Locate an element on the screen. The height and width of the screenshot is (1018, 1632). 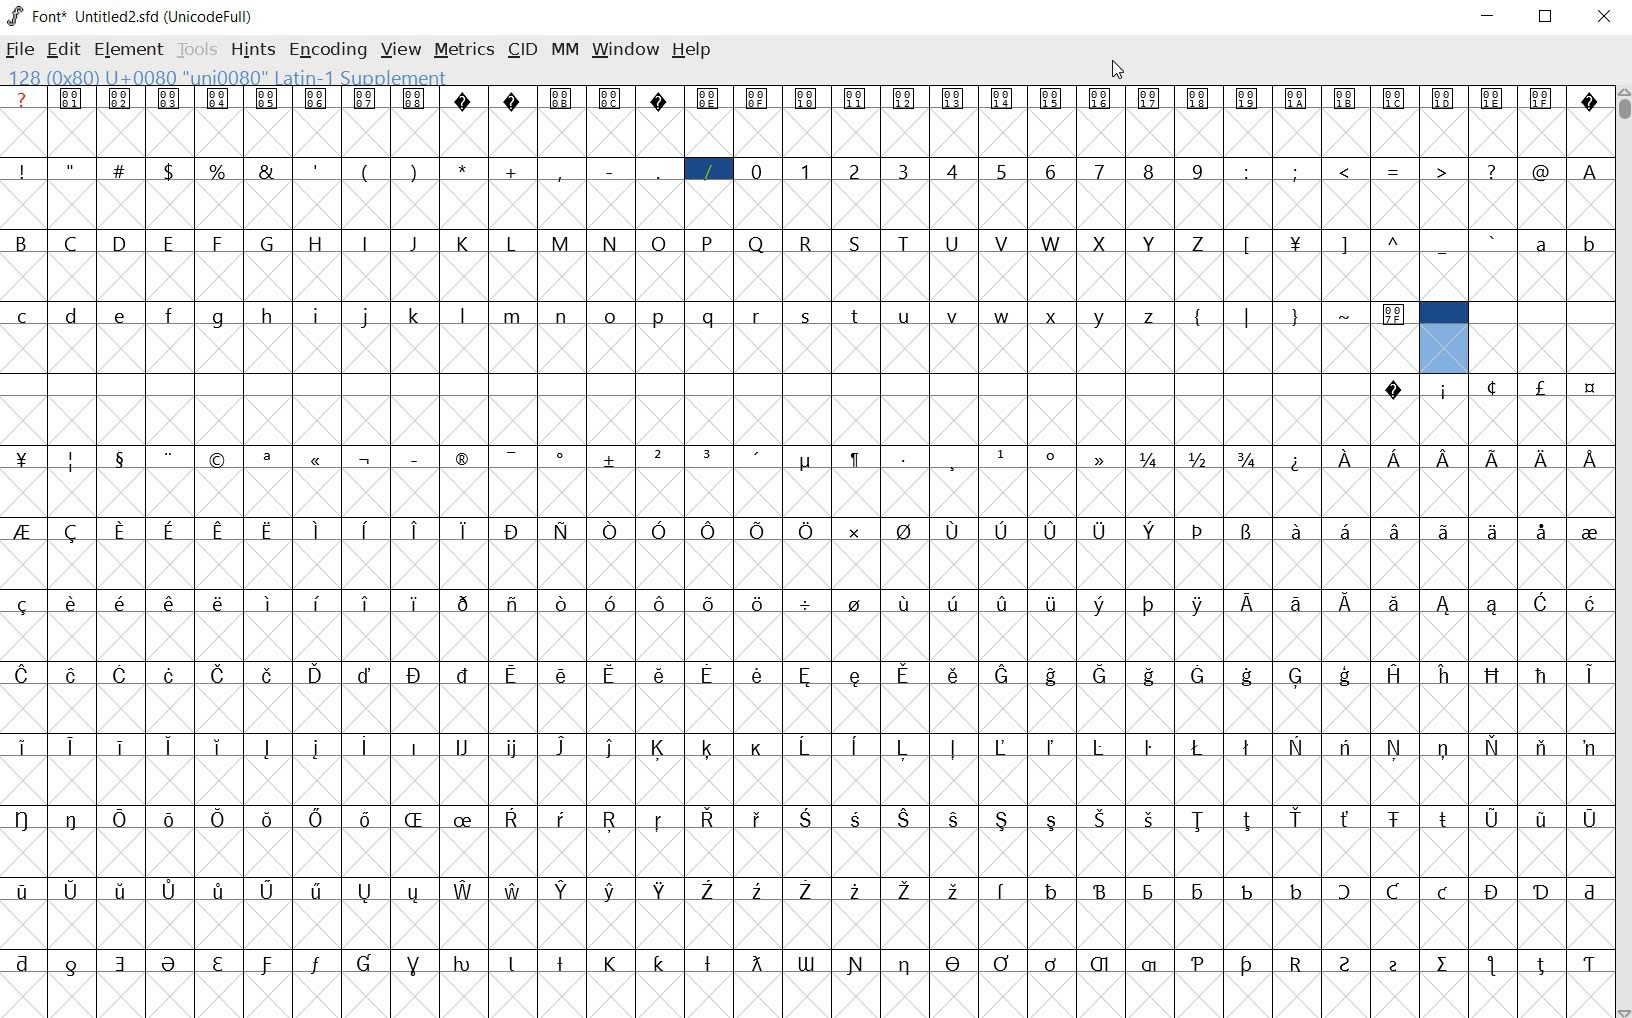
Symbol is located at coordinates (1541, 601).